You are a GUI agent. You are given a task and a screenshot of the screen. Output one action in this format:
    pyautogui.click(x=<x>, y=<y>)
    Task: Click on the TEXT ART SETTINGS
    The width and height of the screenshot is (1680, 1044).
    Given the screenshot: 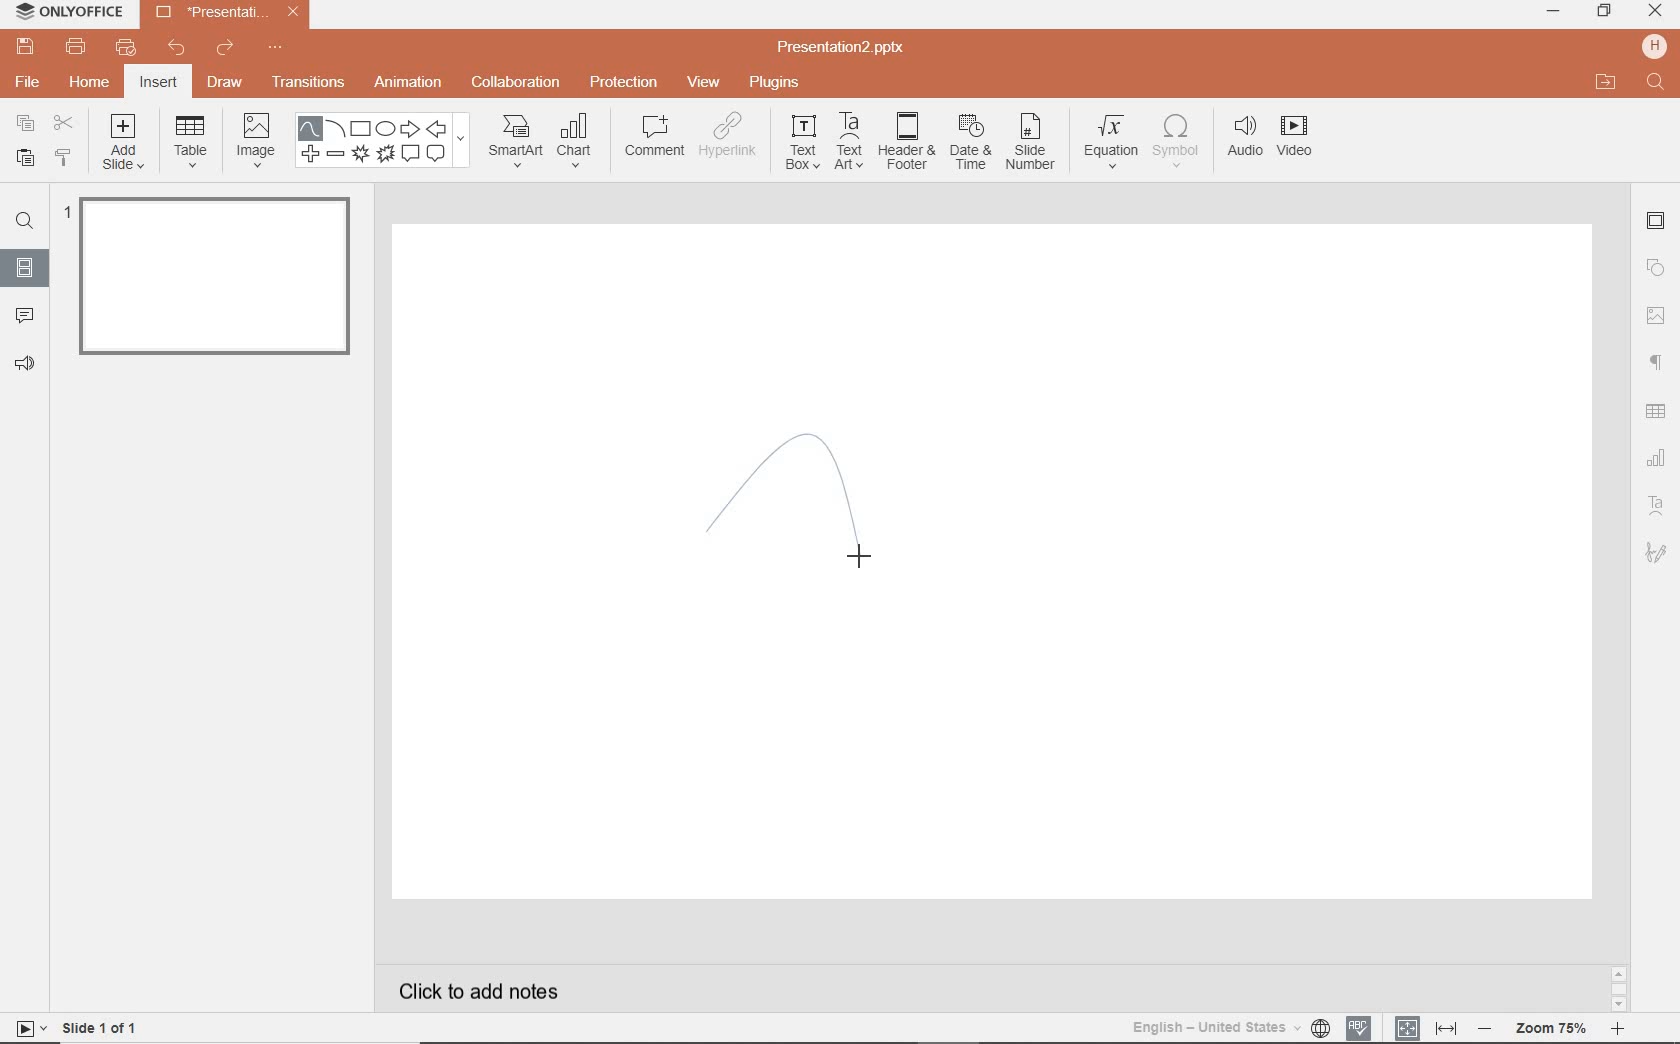 What is the action you would take?
    pyautogui.click(x=1658, y=506)
    